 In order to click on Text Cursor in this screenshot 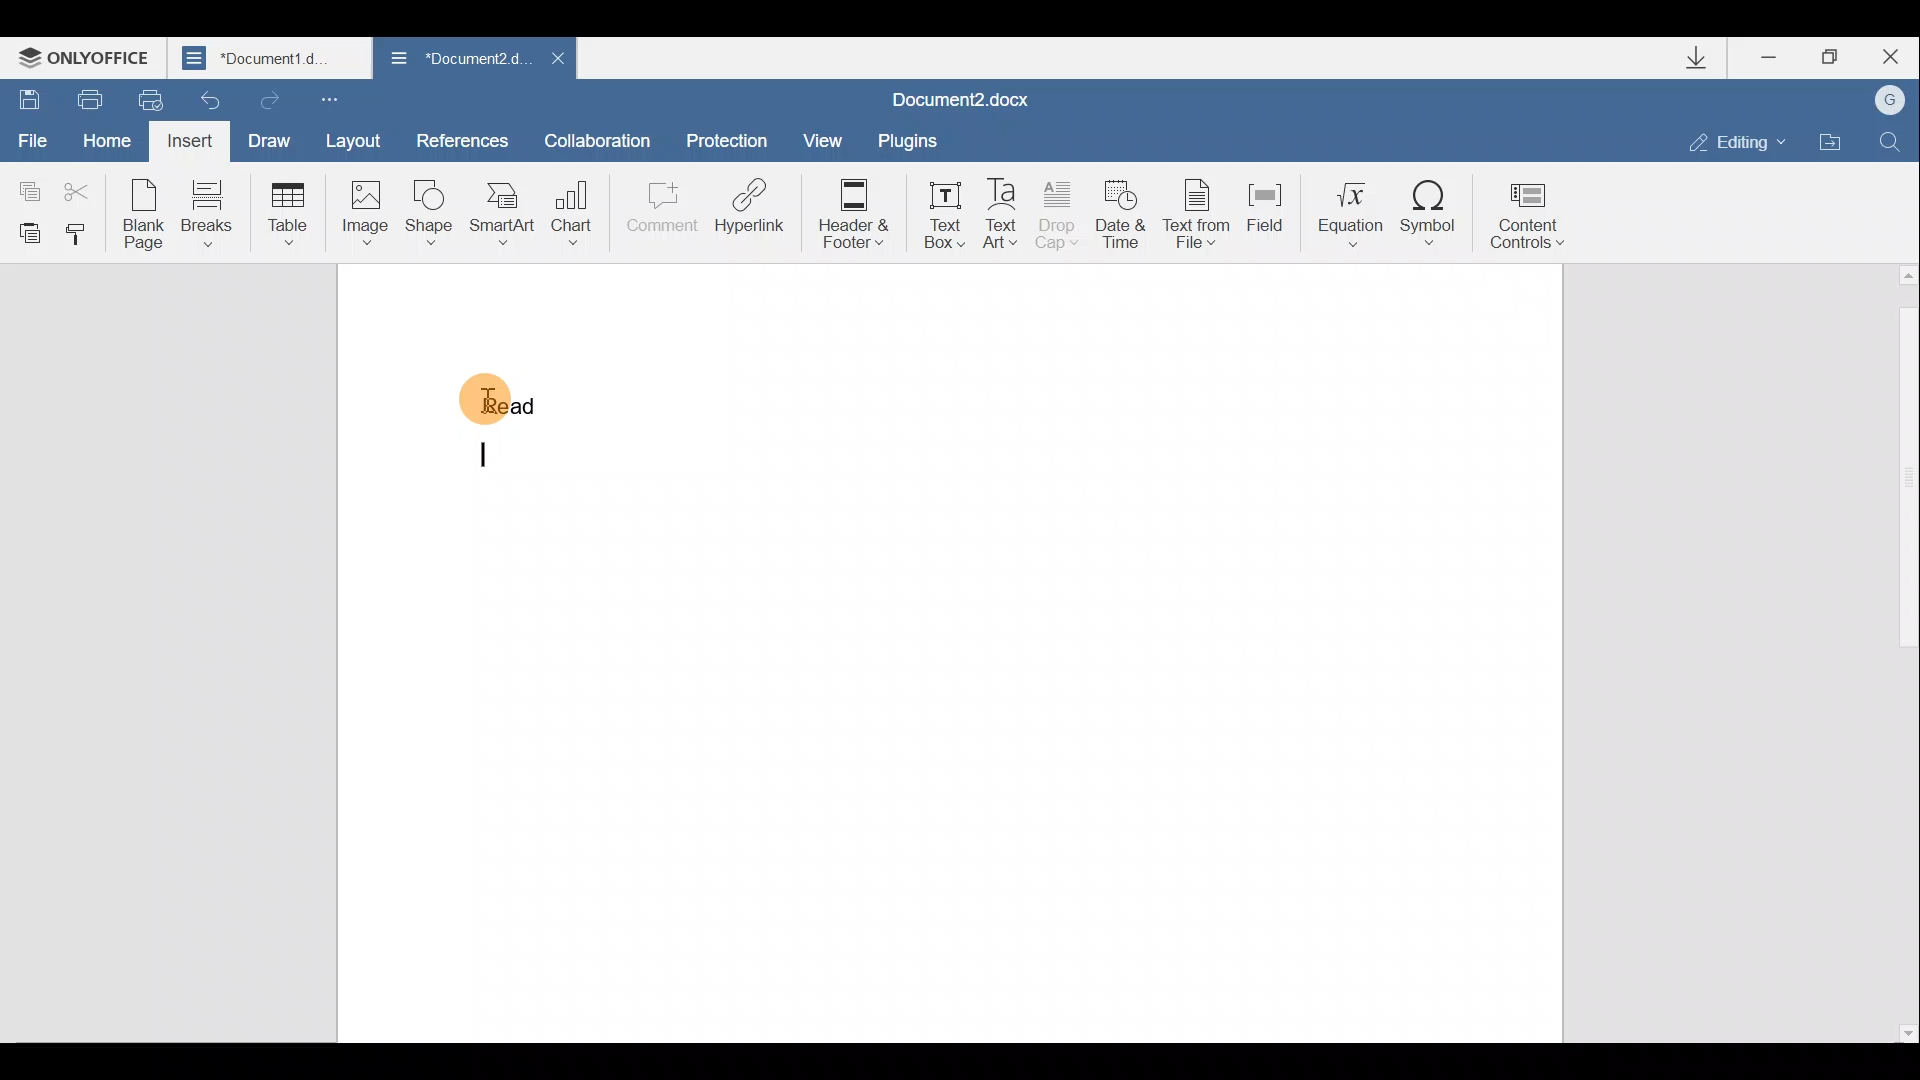, I will do `click(491, 461)`.